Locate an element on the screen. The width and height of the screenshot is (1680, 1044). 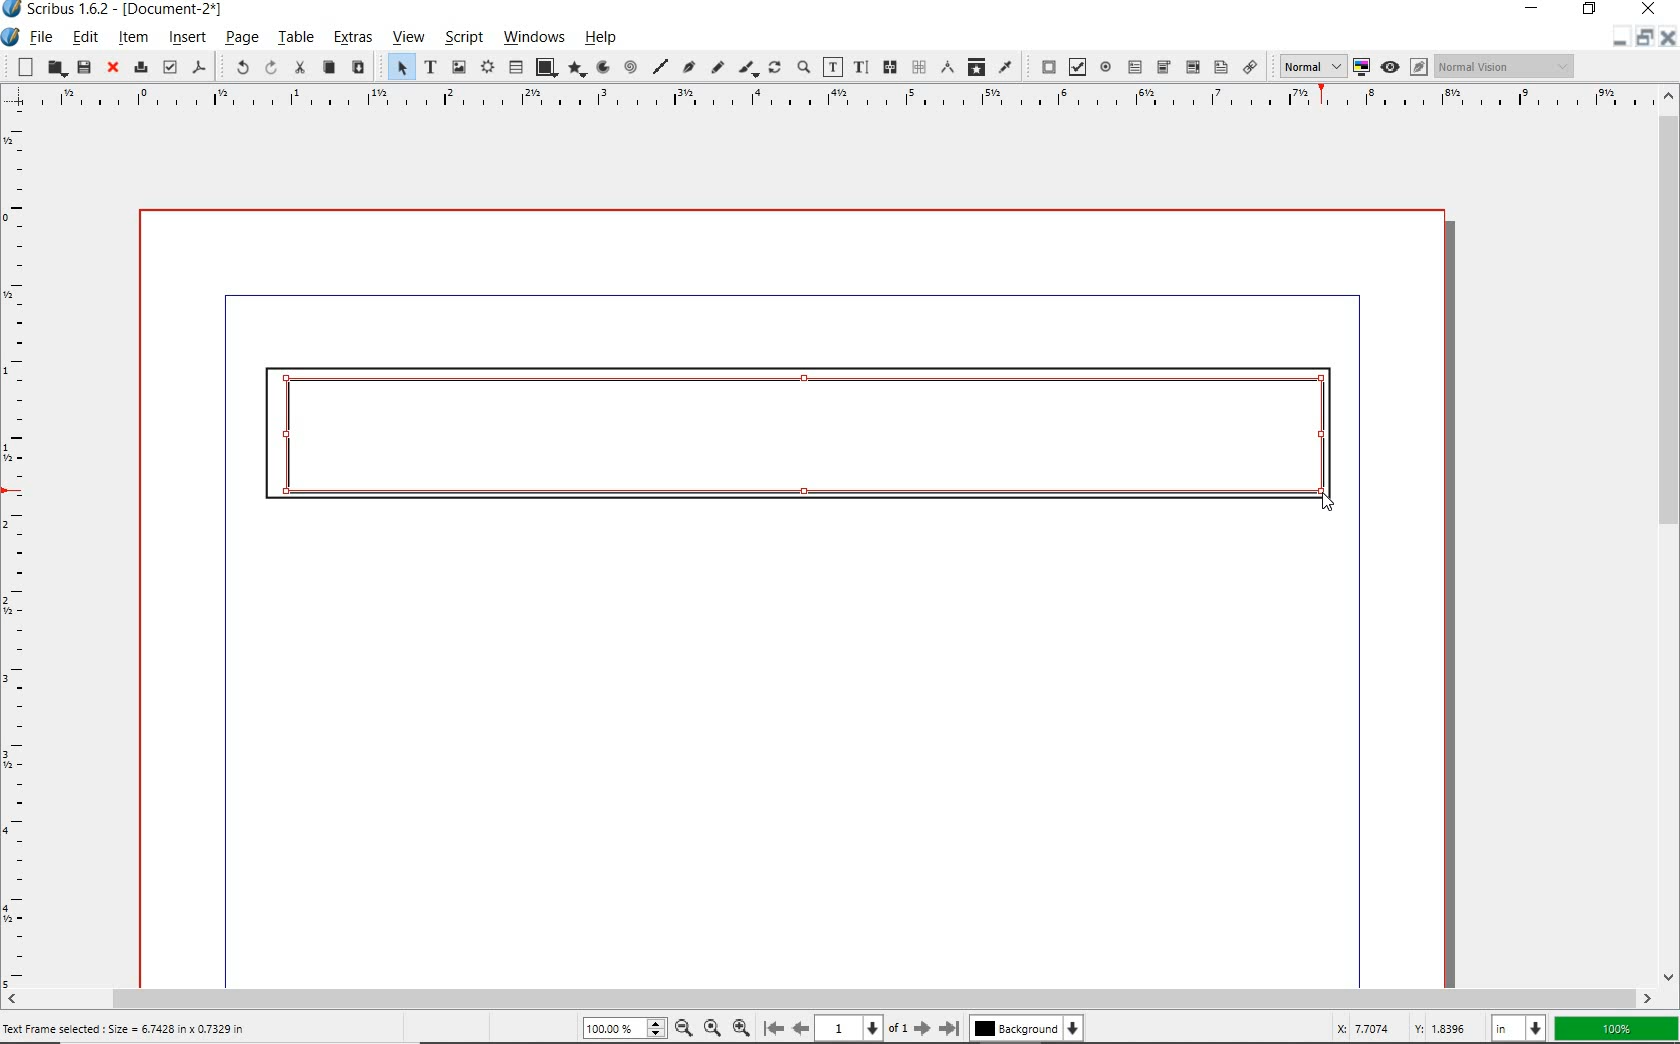
select item is located at coordinates (399, 66).